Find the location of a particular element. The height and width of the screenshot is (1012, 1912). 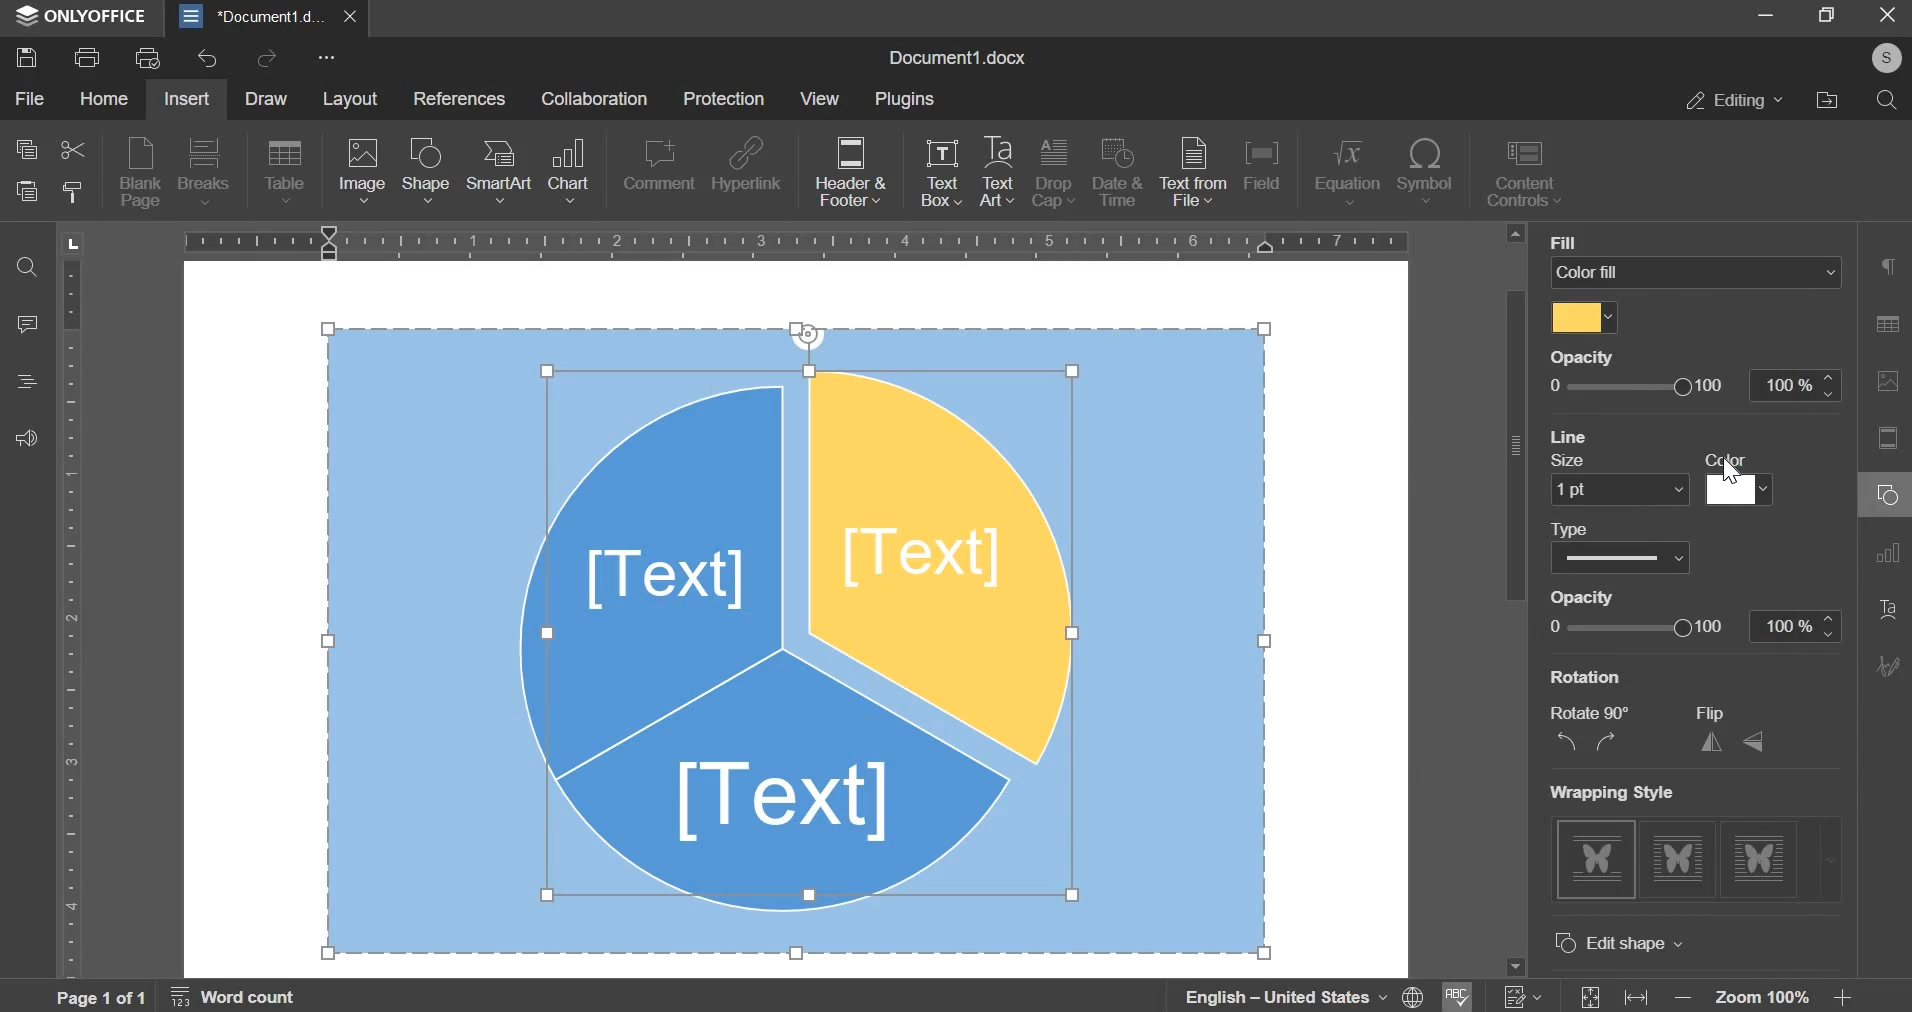

wrapping style is located at coordinates (1707, 861).